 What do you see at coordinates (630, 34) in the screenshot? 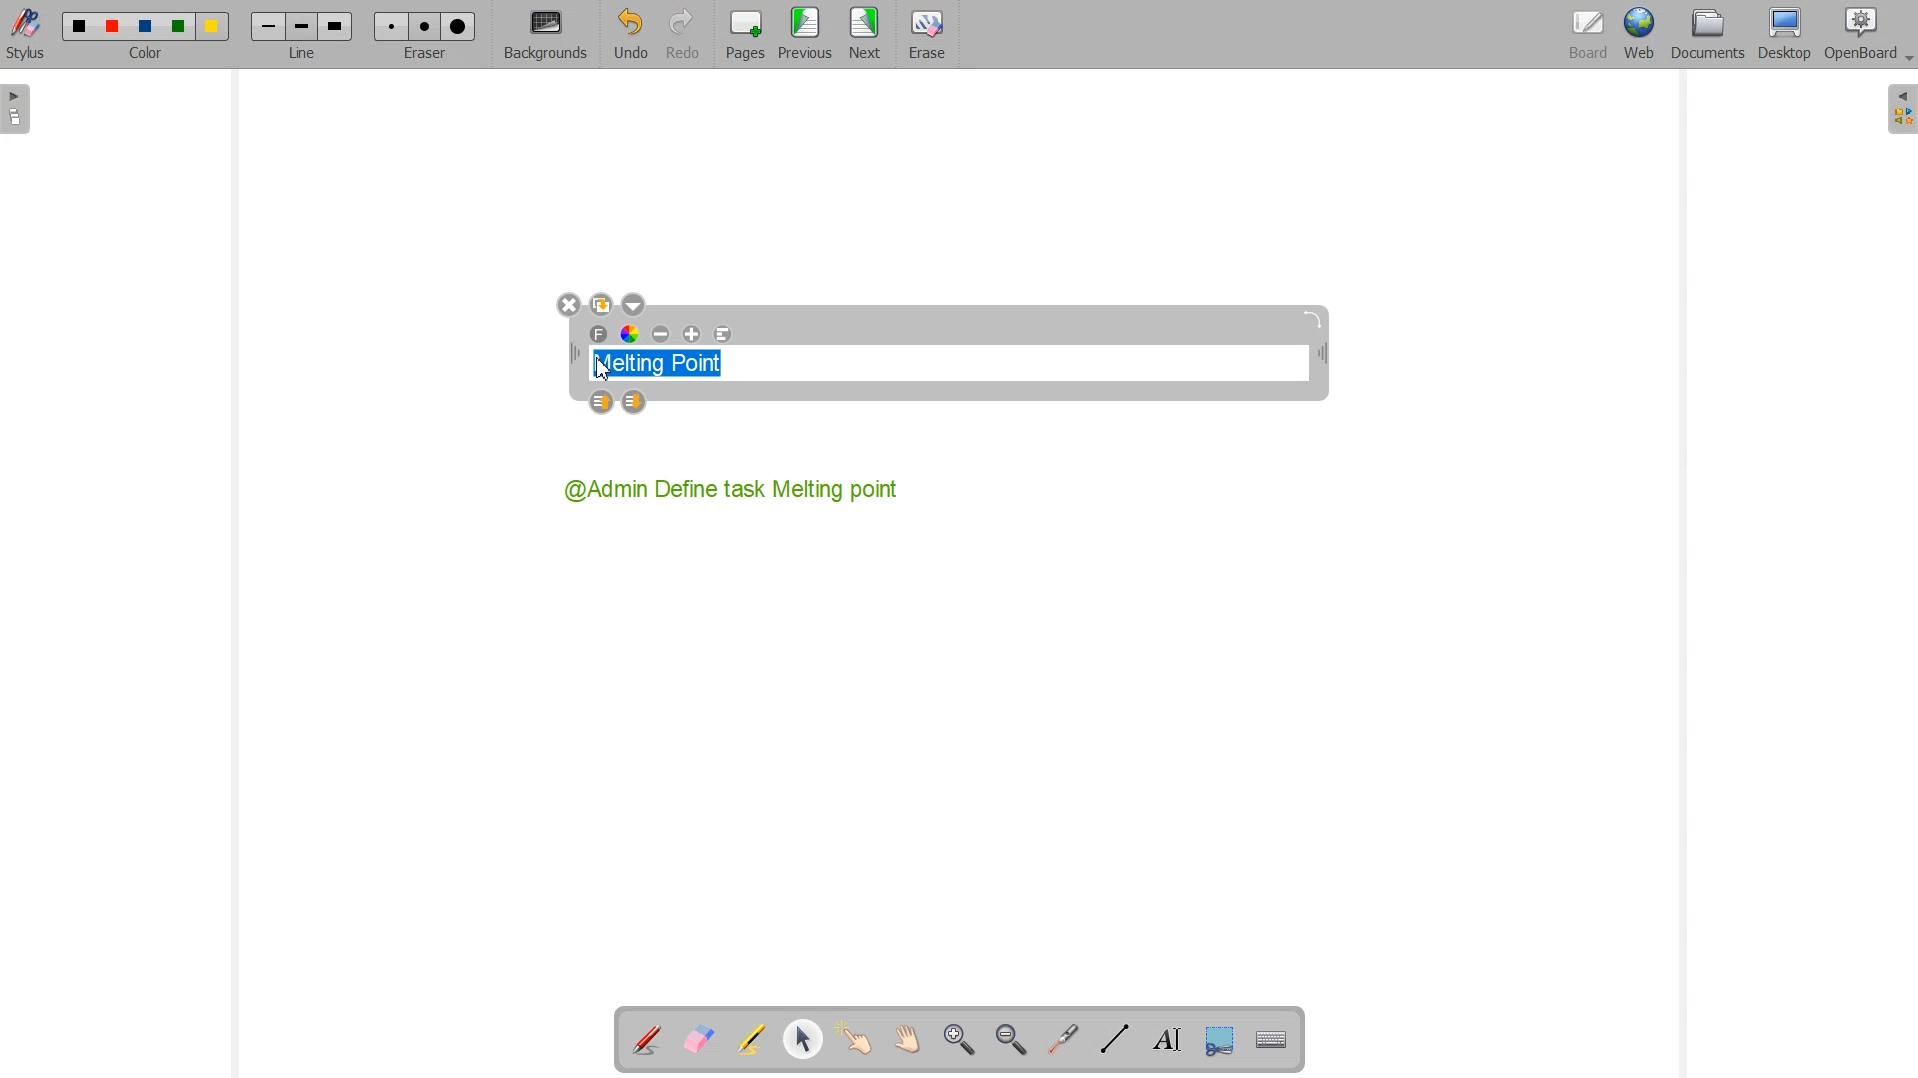
I see `Undo` at bounding box center [630, 34].